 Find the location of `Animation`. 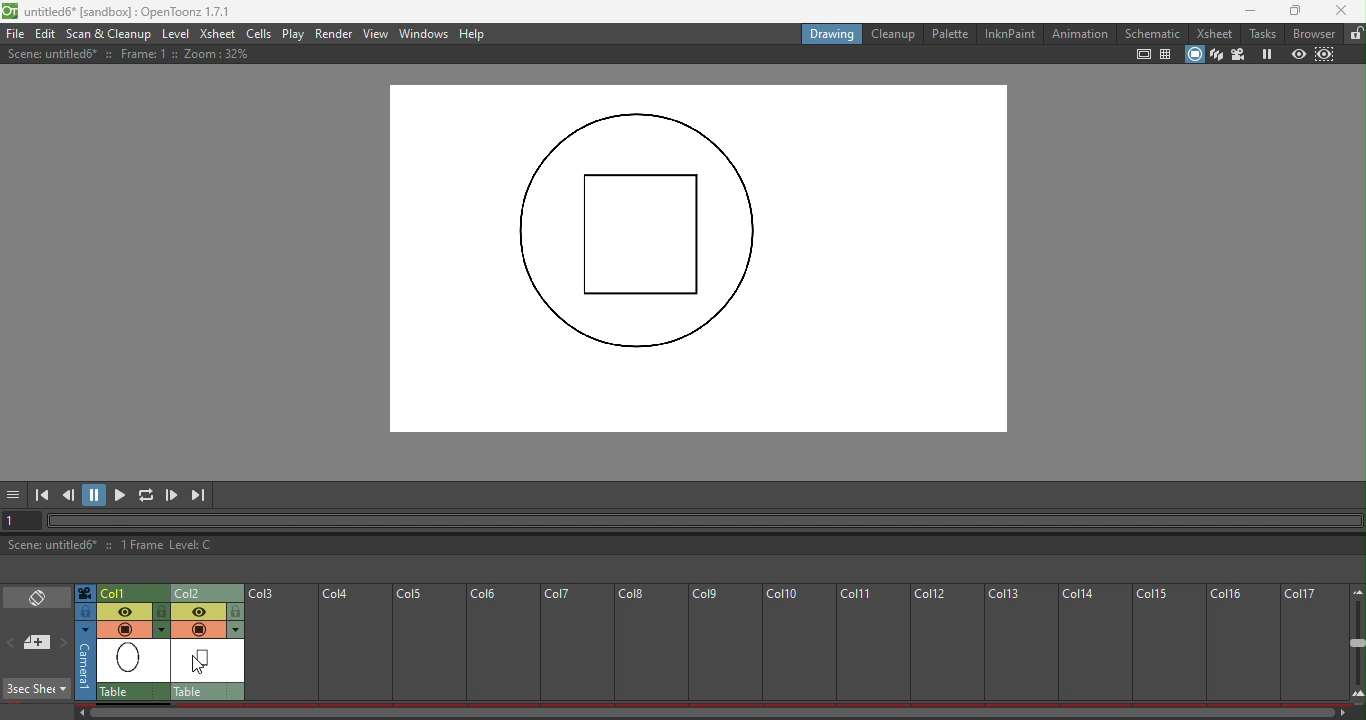

Animation is located at coordinates (1078, 33).